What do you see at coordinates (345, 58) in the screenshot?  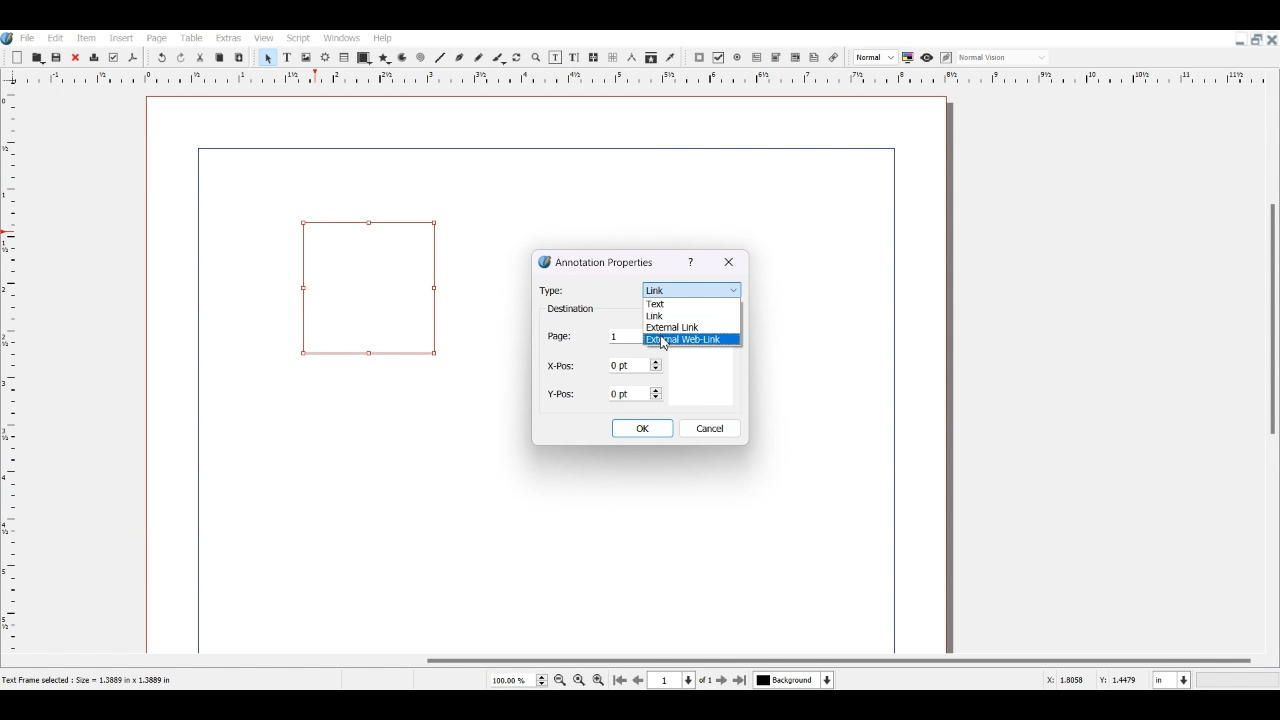 I see `Table` at bounding box center [345, 58].